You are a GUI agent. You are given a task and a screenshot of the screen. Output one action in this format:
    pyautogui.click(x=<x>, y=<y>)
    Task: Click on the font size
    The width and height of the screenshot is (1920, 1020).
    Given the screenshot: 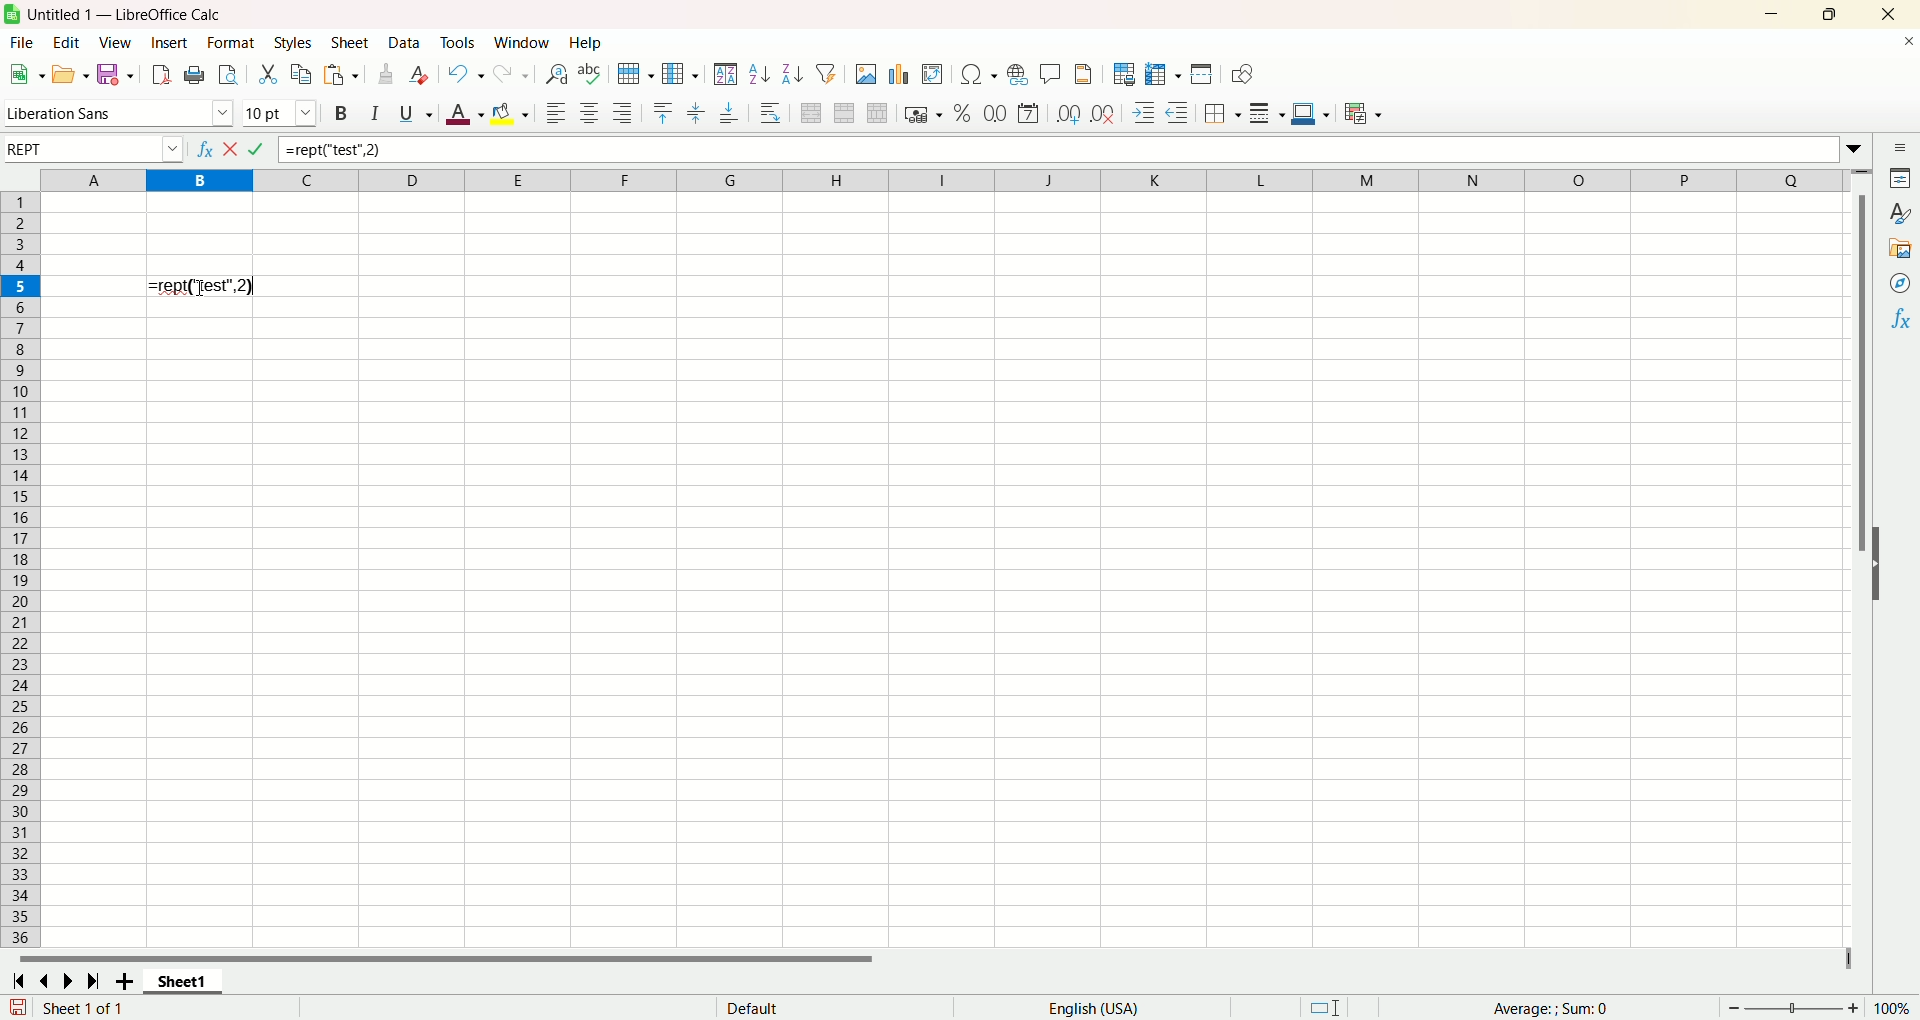 What is the action you would take?
    pyautogui.click(x=281, y=115)
    